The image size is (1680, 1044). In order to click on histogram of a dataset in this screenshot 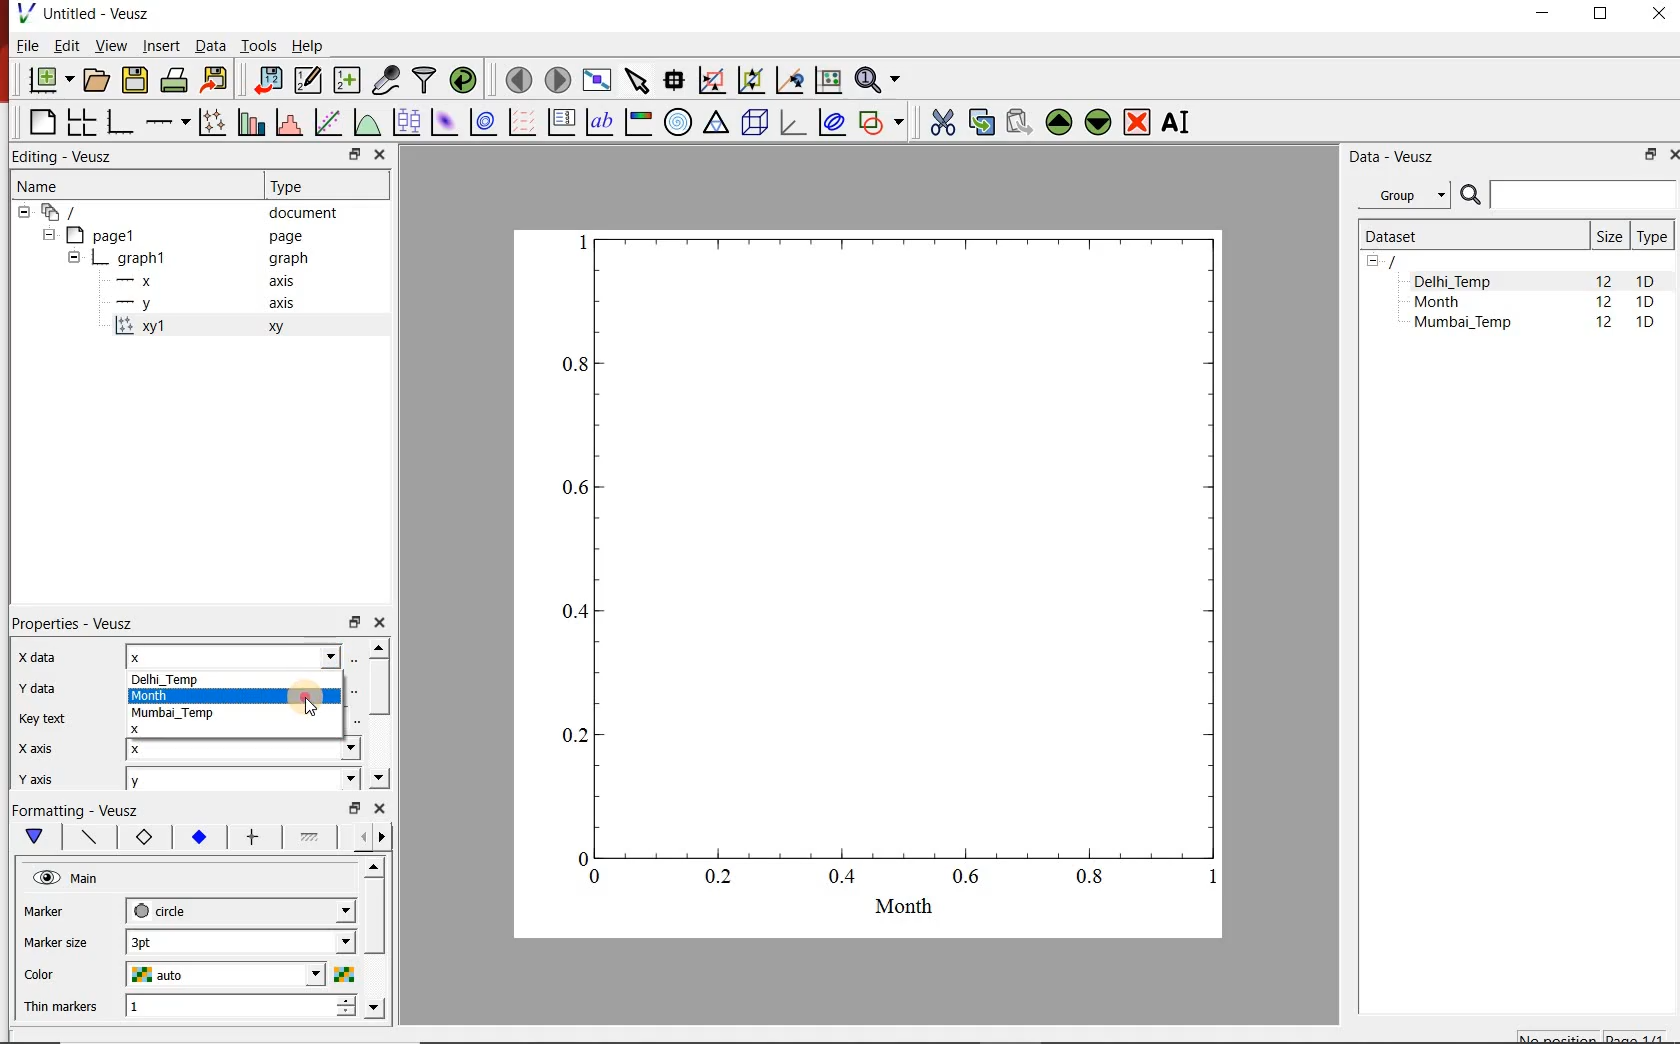, I will do `click(288, 122)`.